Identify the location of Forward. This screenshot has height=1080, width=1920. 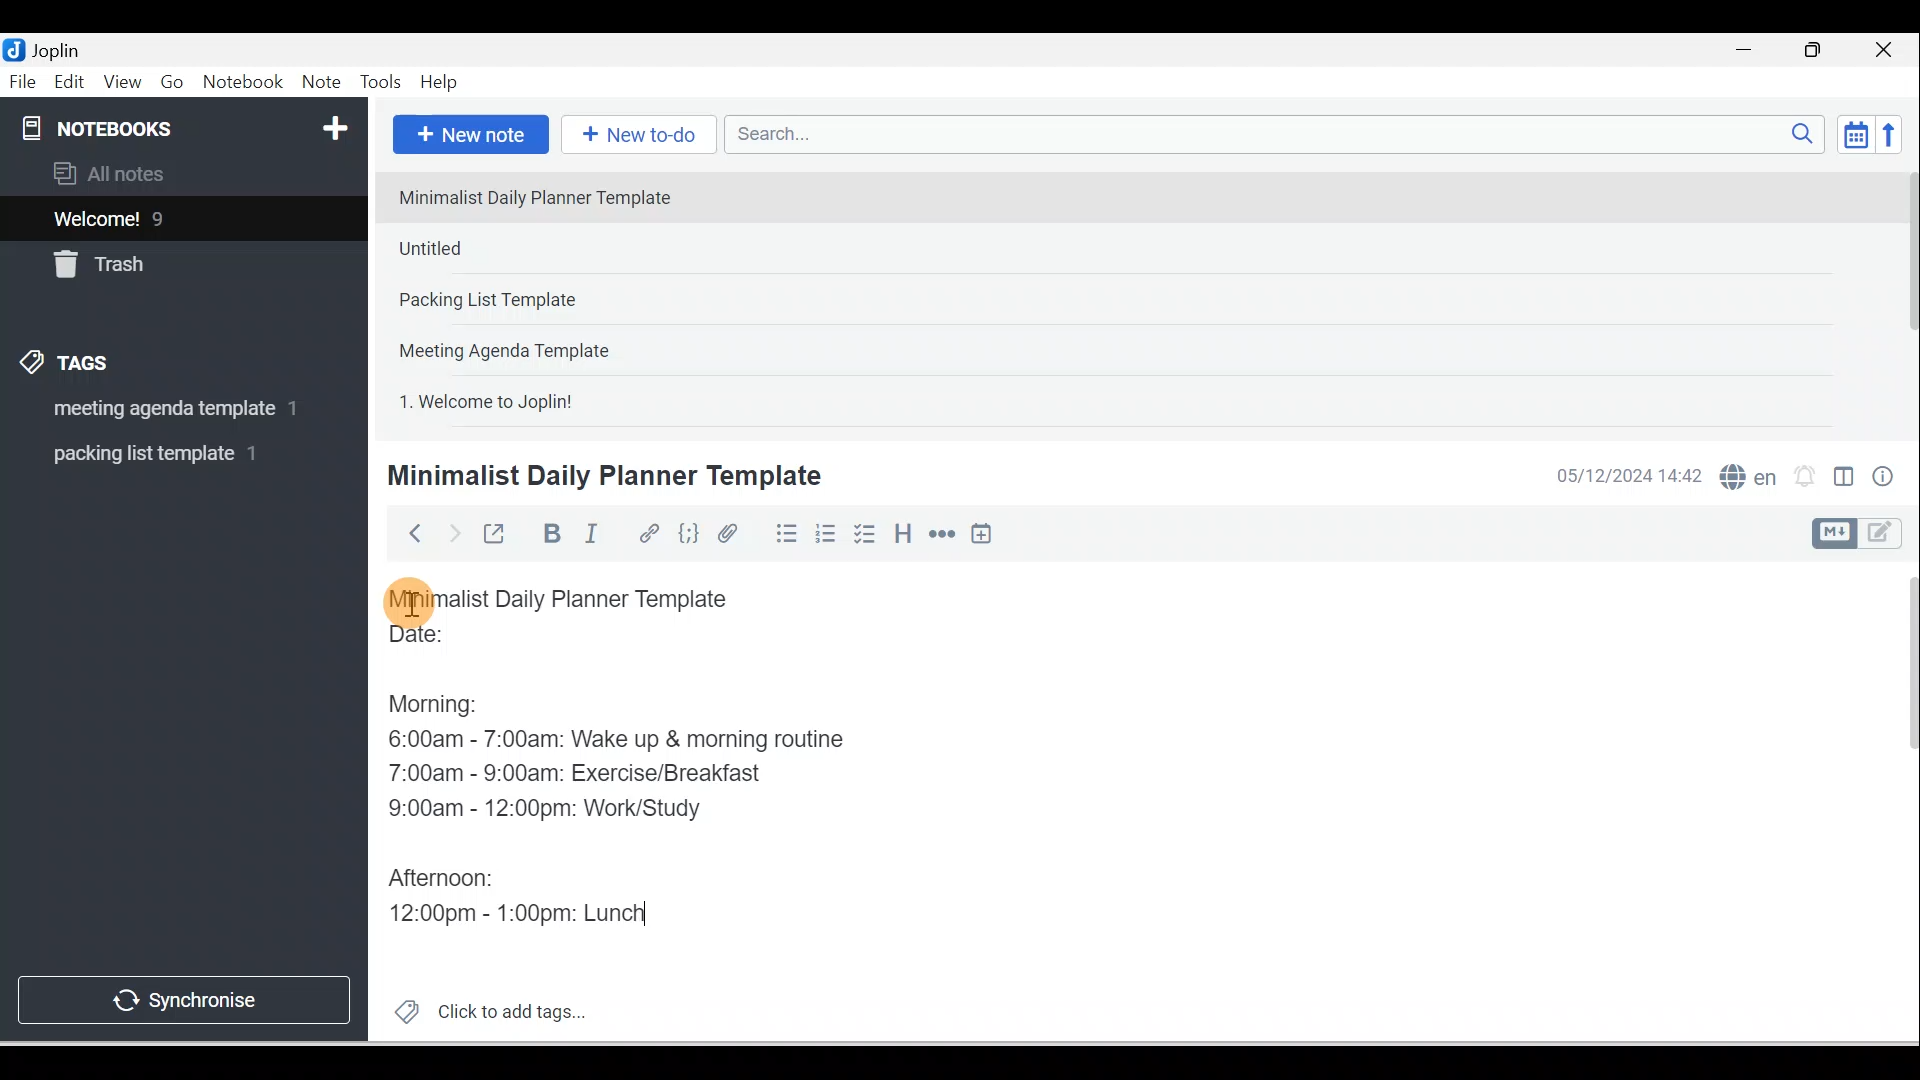
(452, 532).